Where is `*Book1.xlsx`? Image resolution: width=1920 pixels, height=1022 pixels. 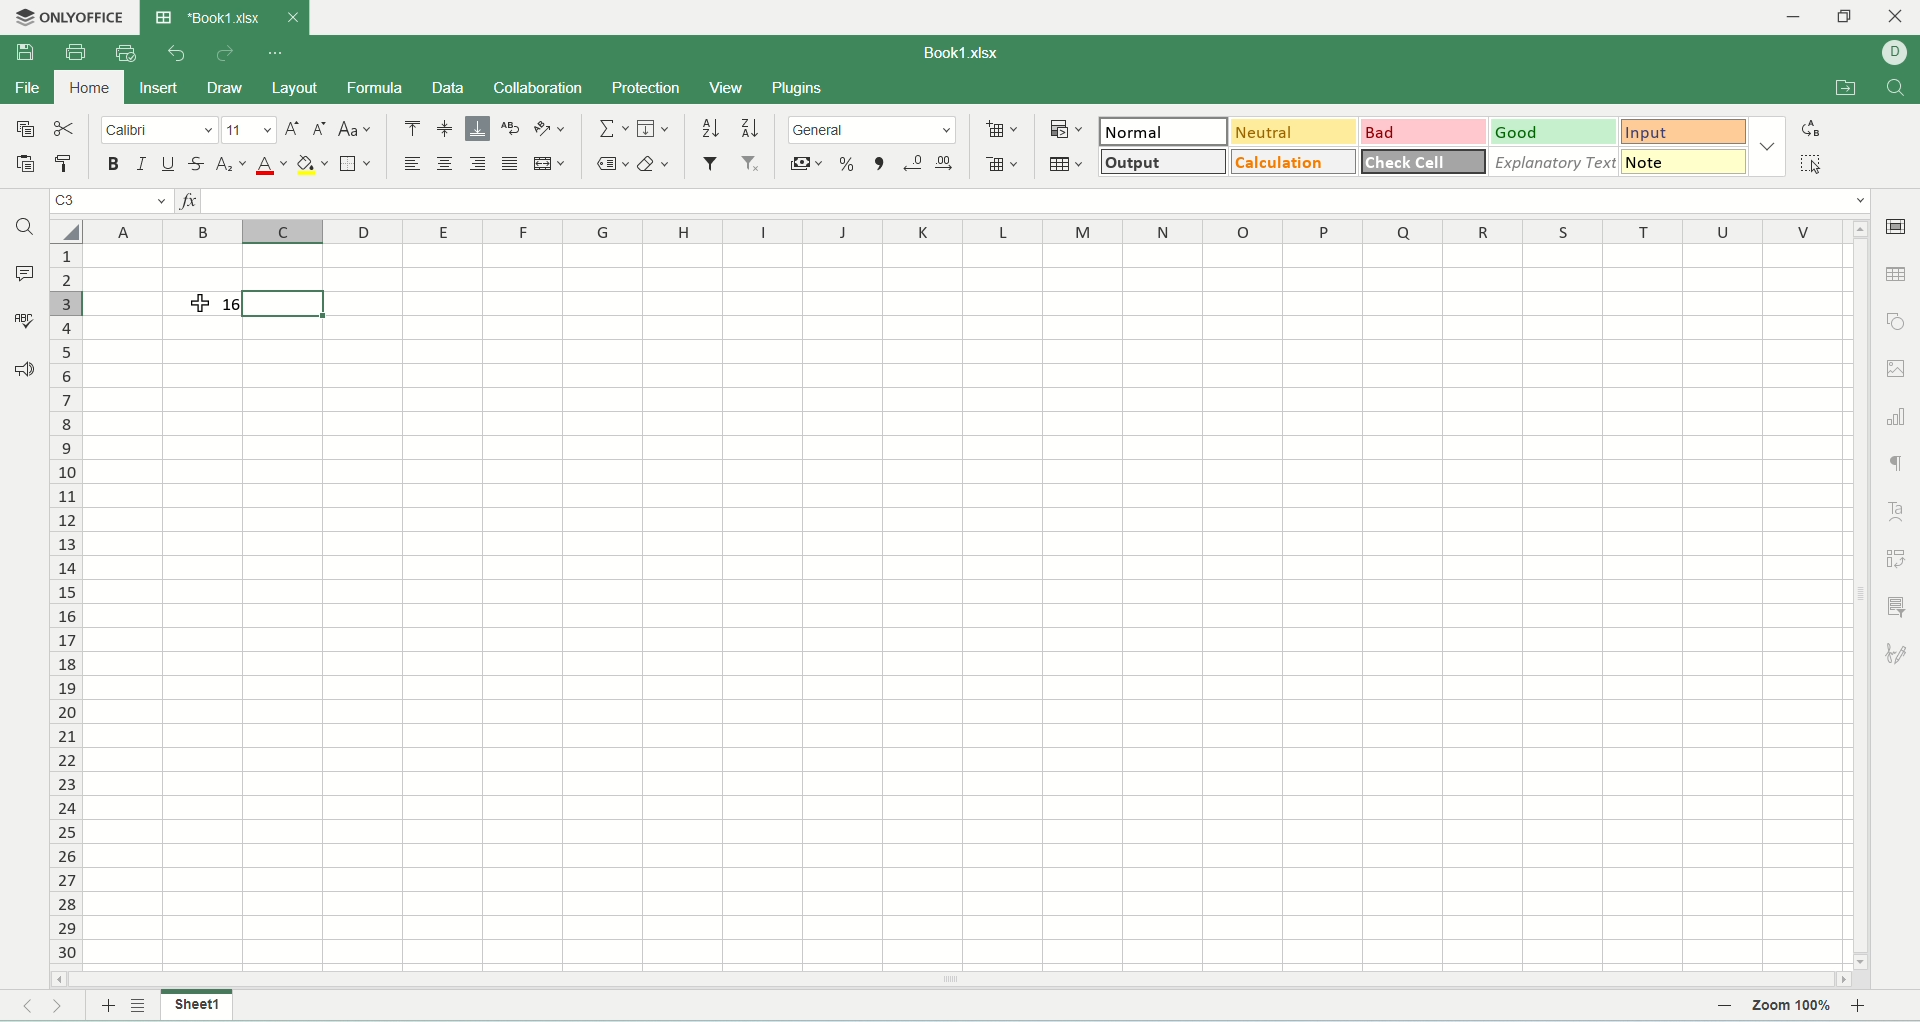 *Book1.xlsx is located at coordinates (224, 16).